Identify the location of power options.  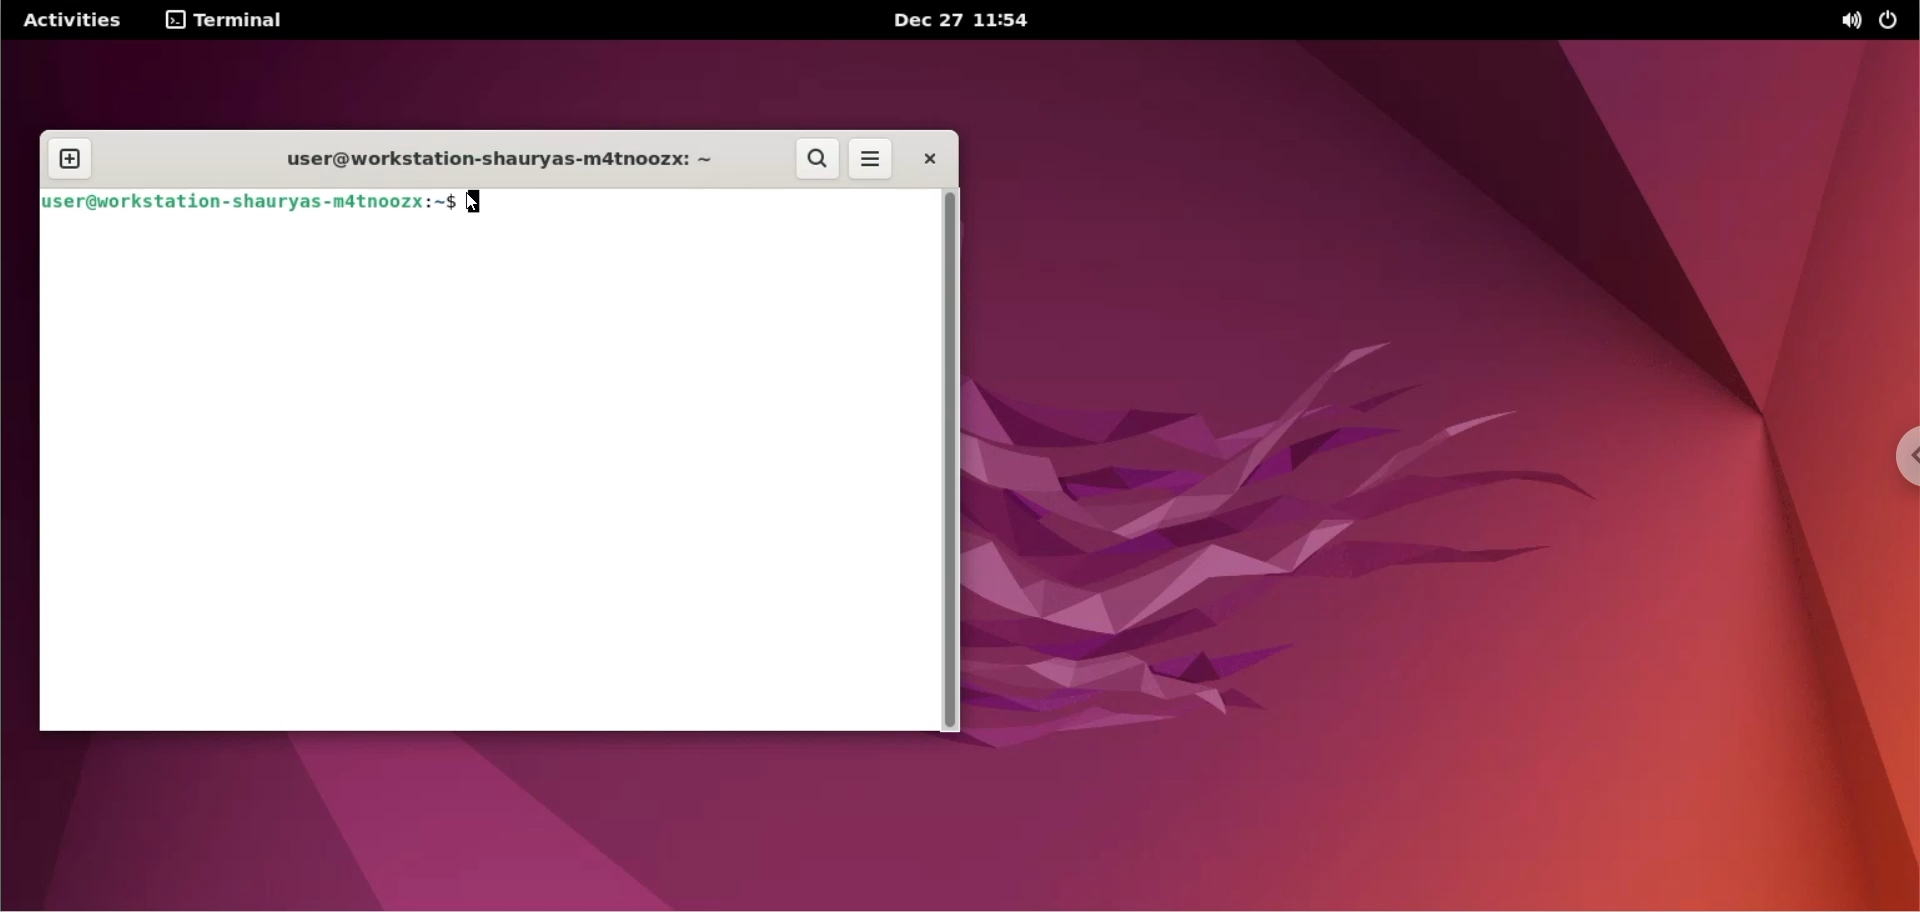
(1892, 18).